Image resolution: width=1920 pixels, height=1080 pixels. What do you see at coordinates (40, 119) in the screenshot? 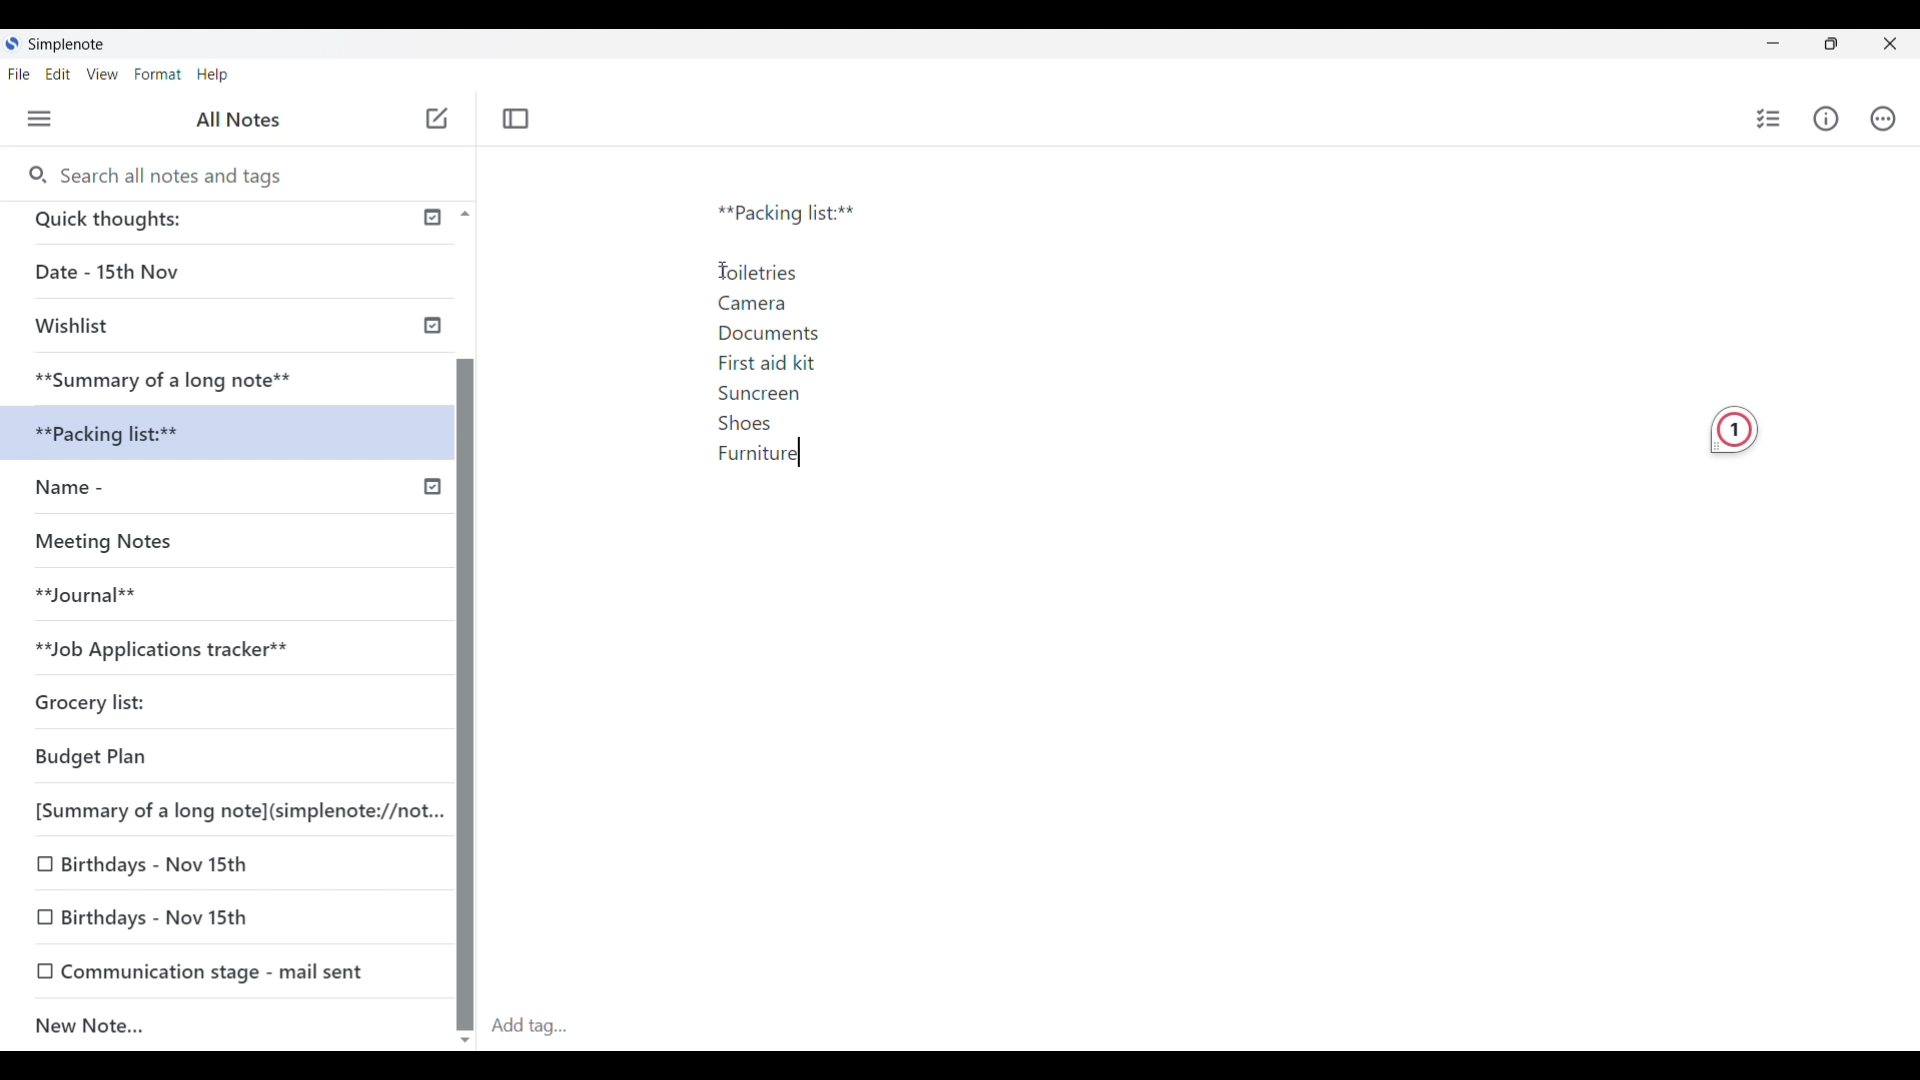
I see `Menu` at bounding box center [40, 119].